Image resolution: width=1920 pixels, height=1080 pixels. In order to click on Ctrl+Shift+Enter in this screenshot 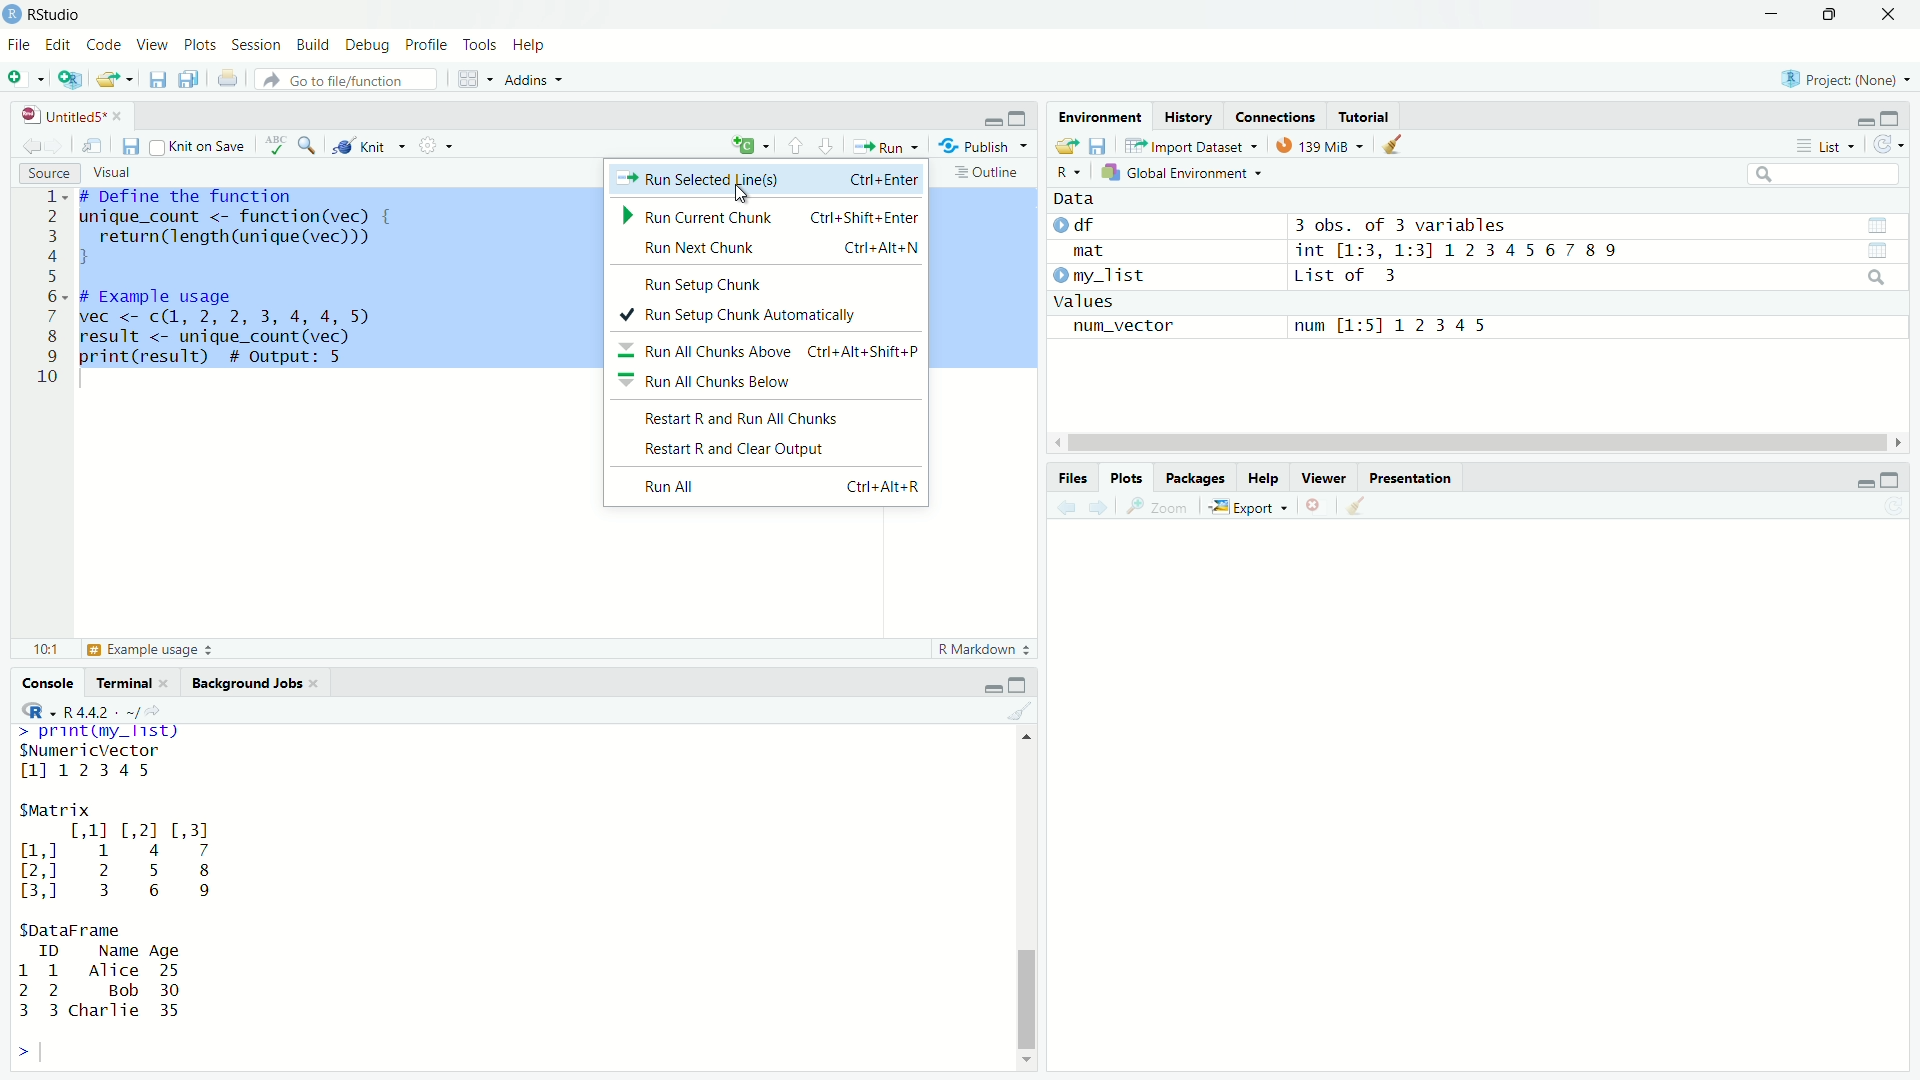, I will do `click(868, 218)`.